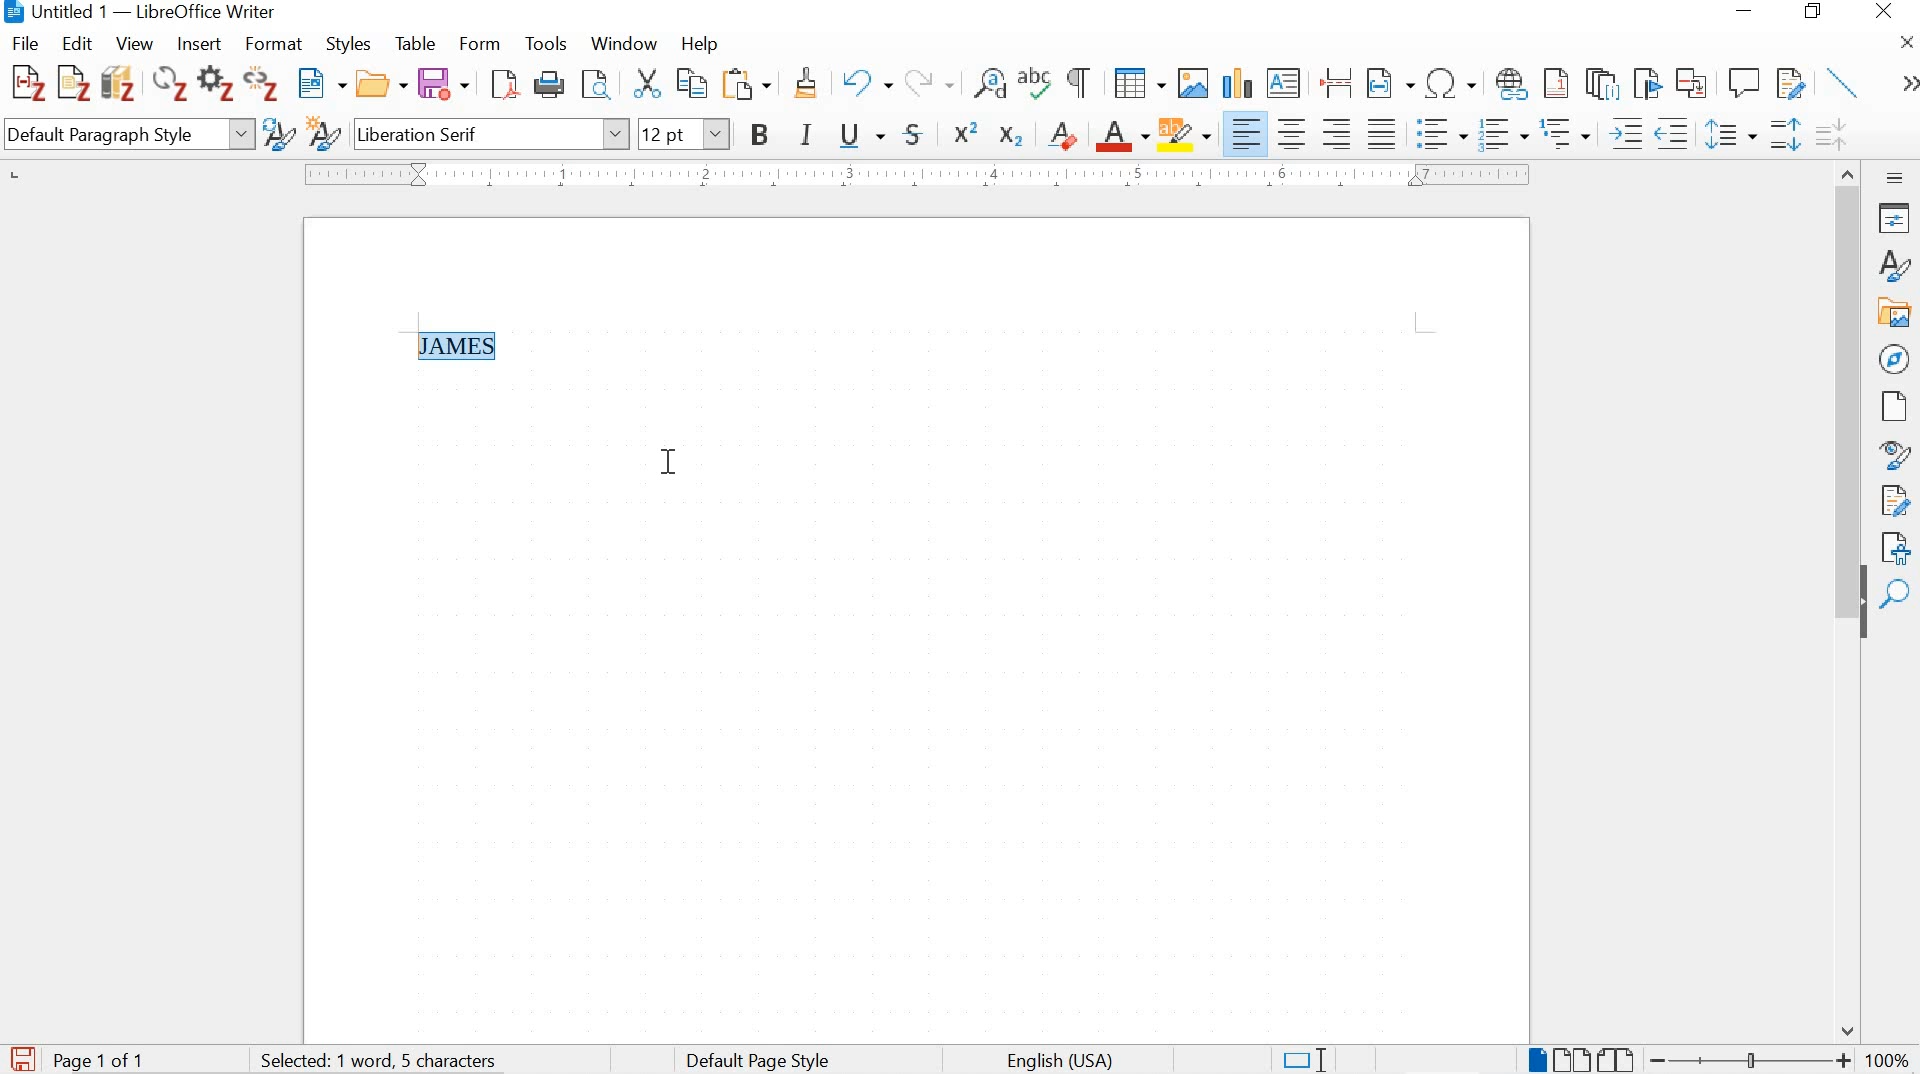  What do you see at coordinates (685, 133) in the screenshot?
I see `font size` at bounding box center [685, 133].